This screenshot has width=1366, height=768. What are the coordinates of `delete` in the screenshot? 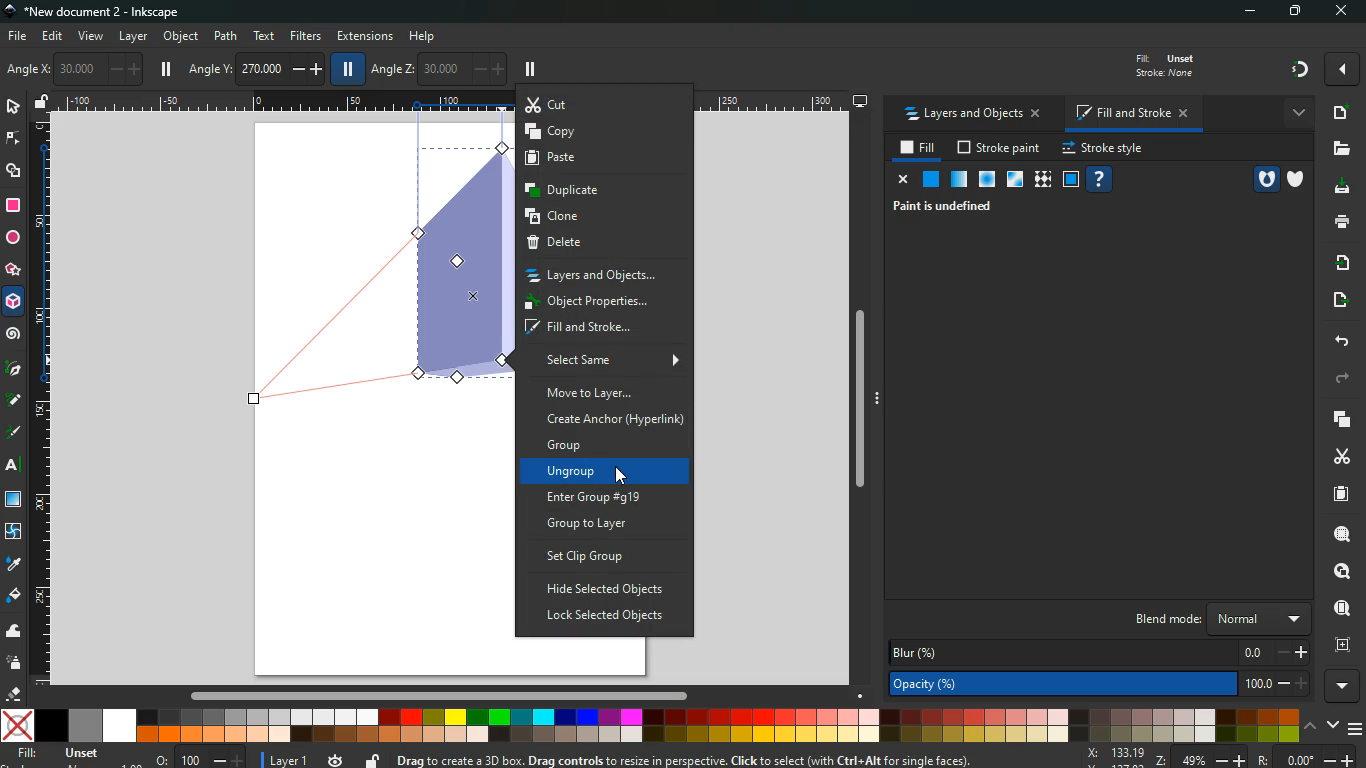 It's located at (602, 245).